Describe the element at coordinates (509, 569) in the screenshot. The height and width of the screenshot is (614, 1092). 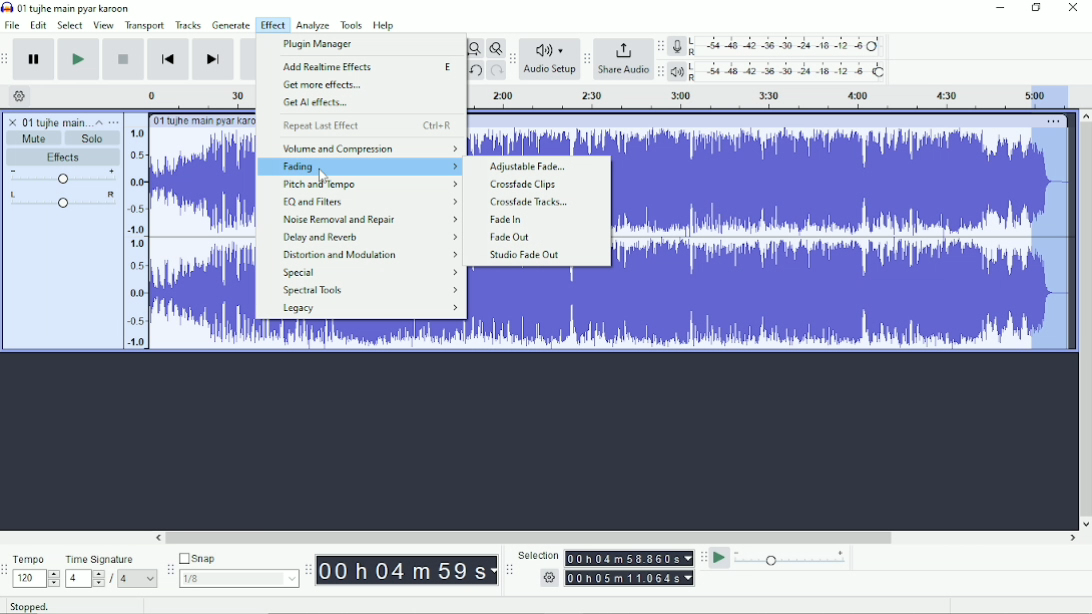
I see `Audacity selection toolbar` at that location.